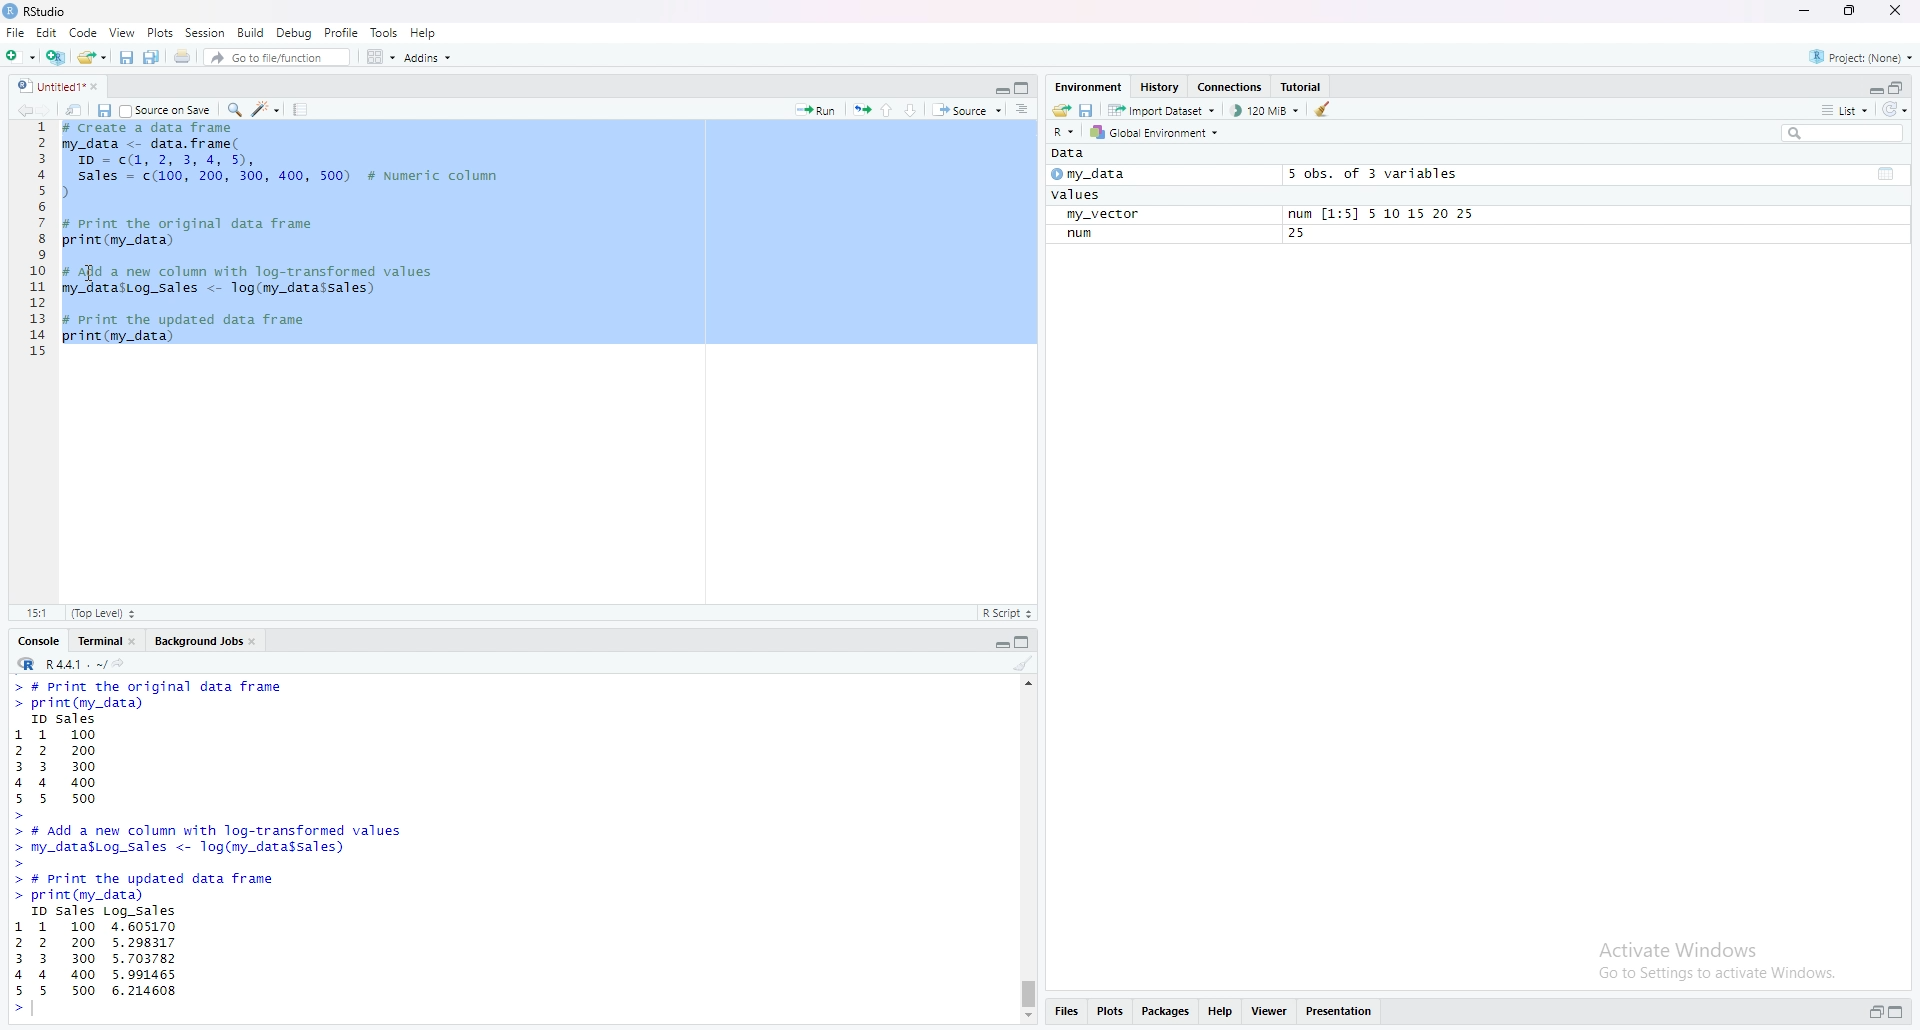 The width and height of the screenshot is (1920, 1030). I want to click on environment, so click(1088, 84).